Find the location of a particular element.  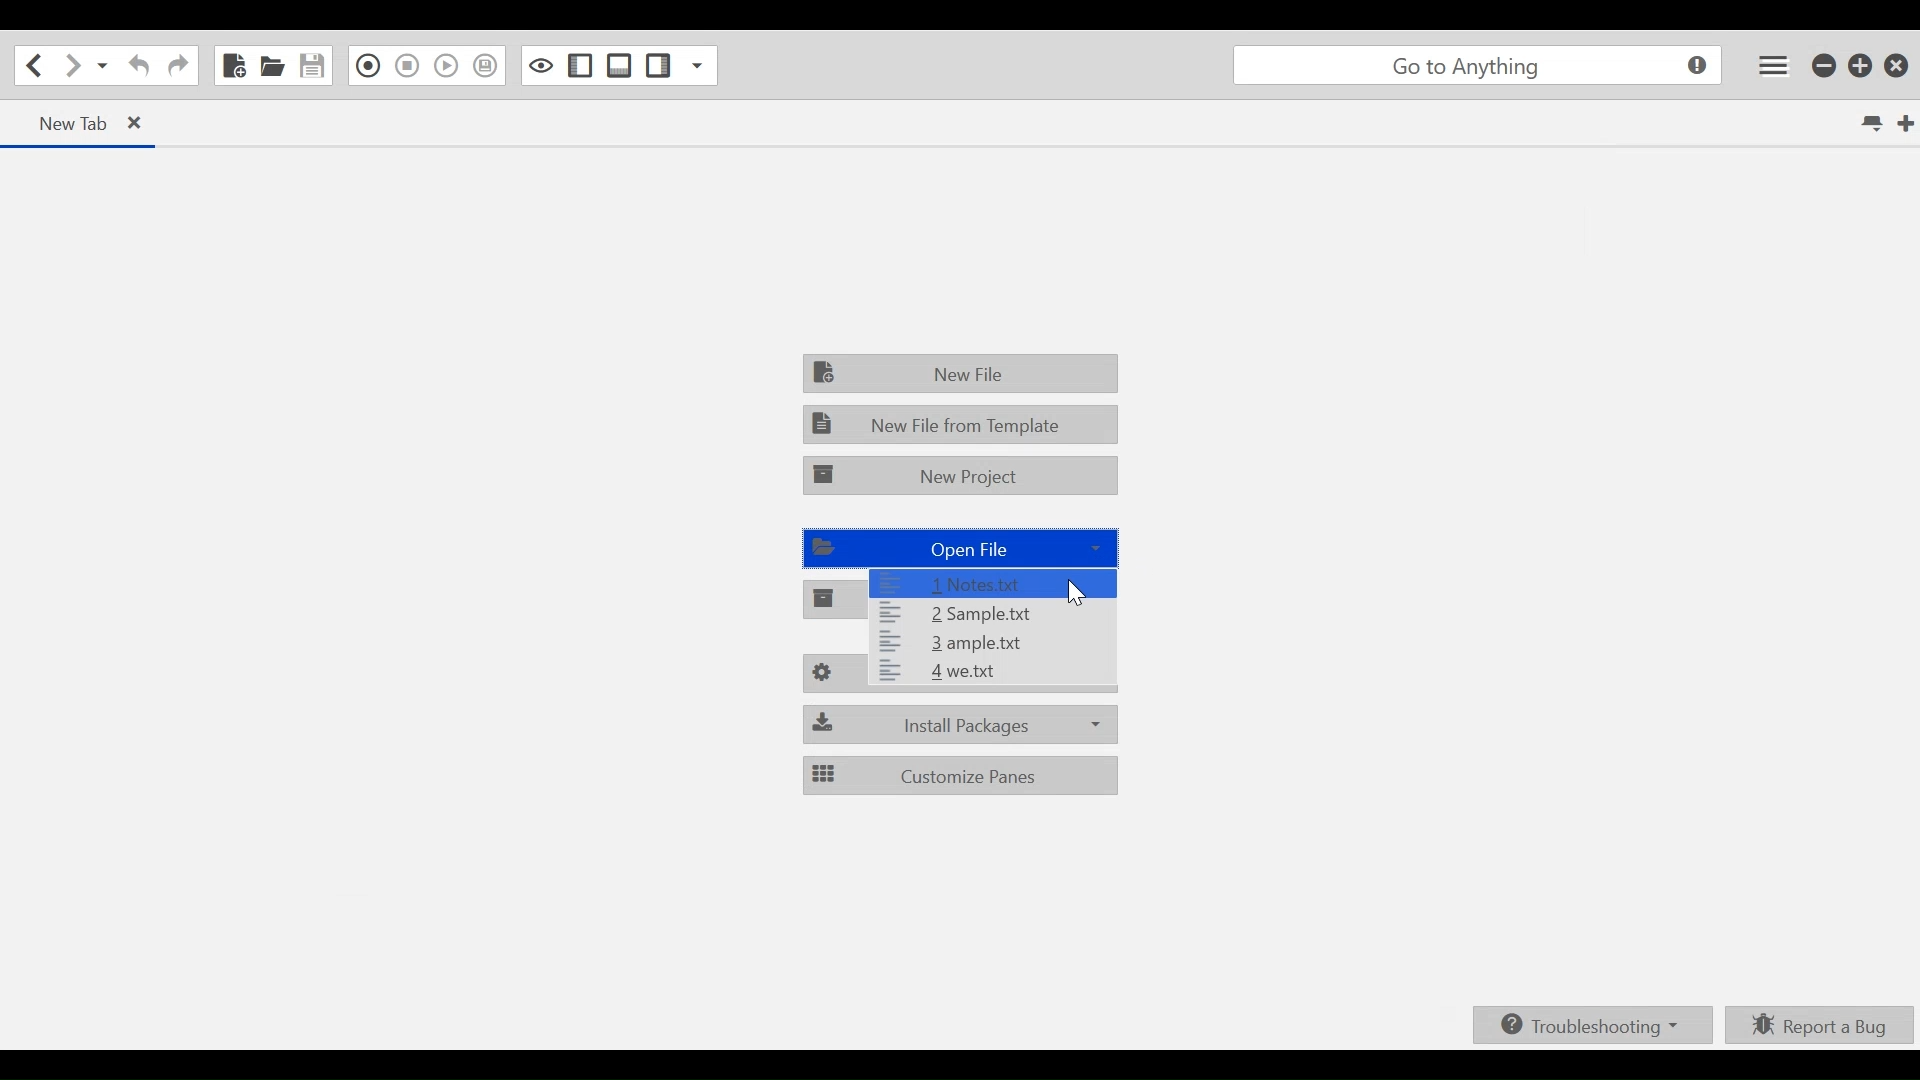

Cursor is located at coordinates (1106, 572).